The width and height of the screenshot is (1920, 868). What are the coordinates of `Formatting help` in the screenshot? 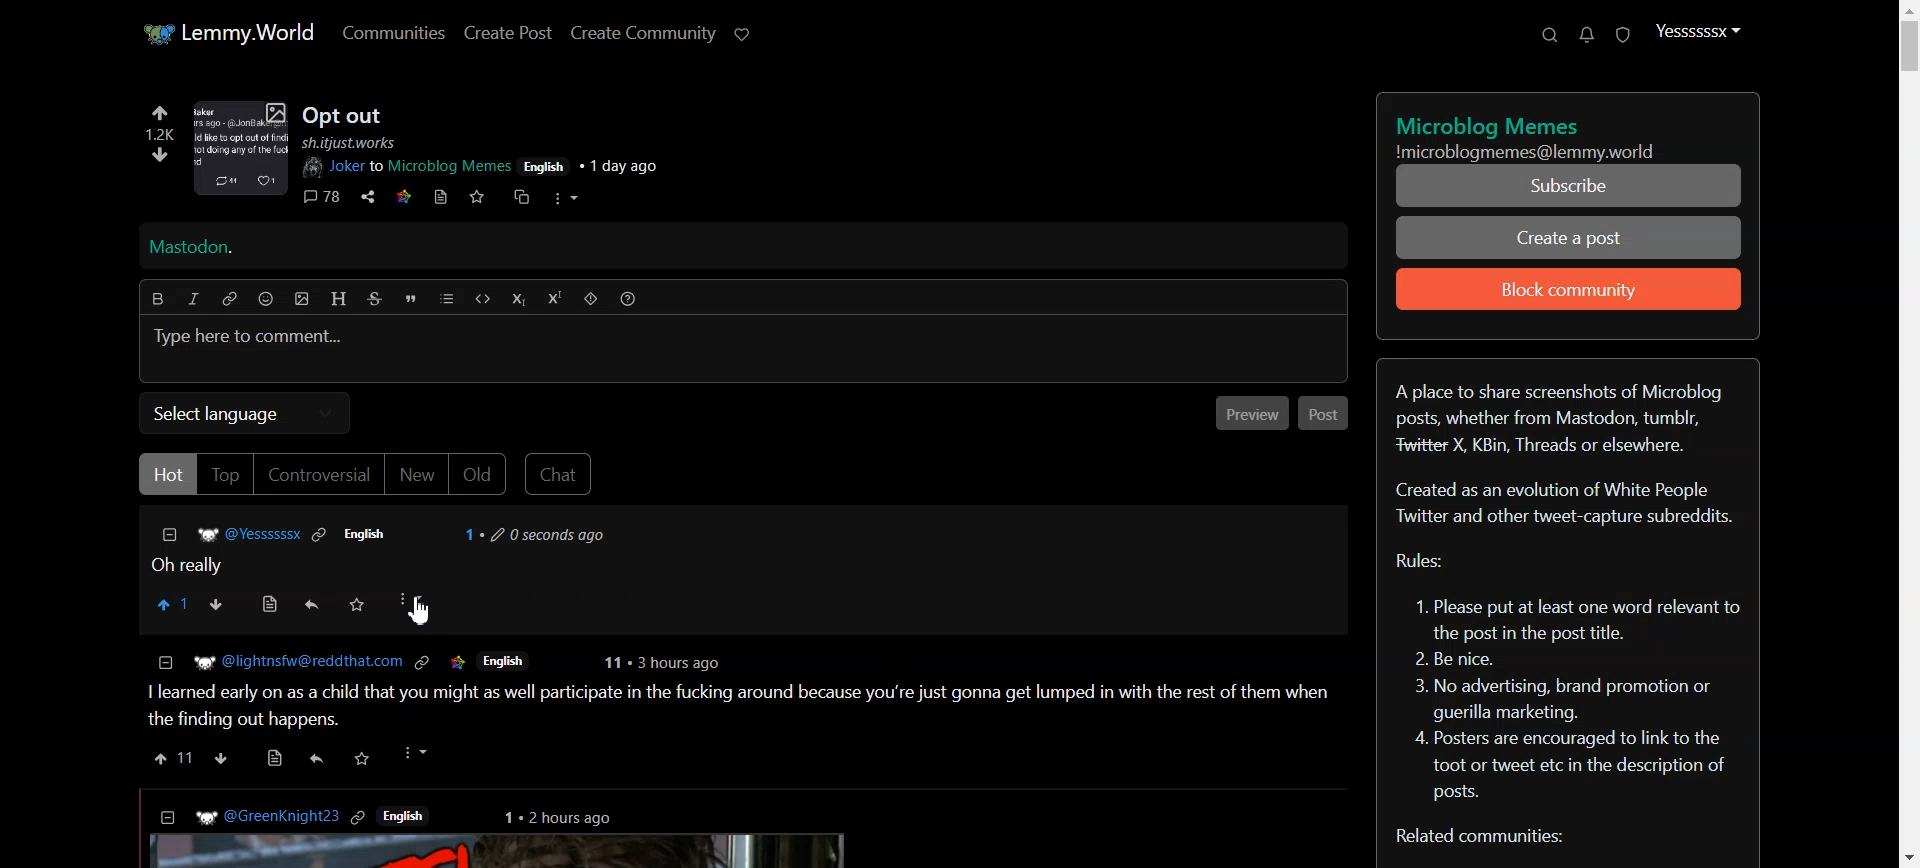 It's located at (629, 298).